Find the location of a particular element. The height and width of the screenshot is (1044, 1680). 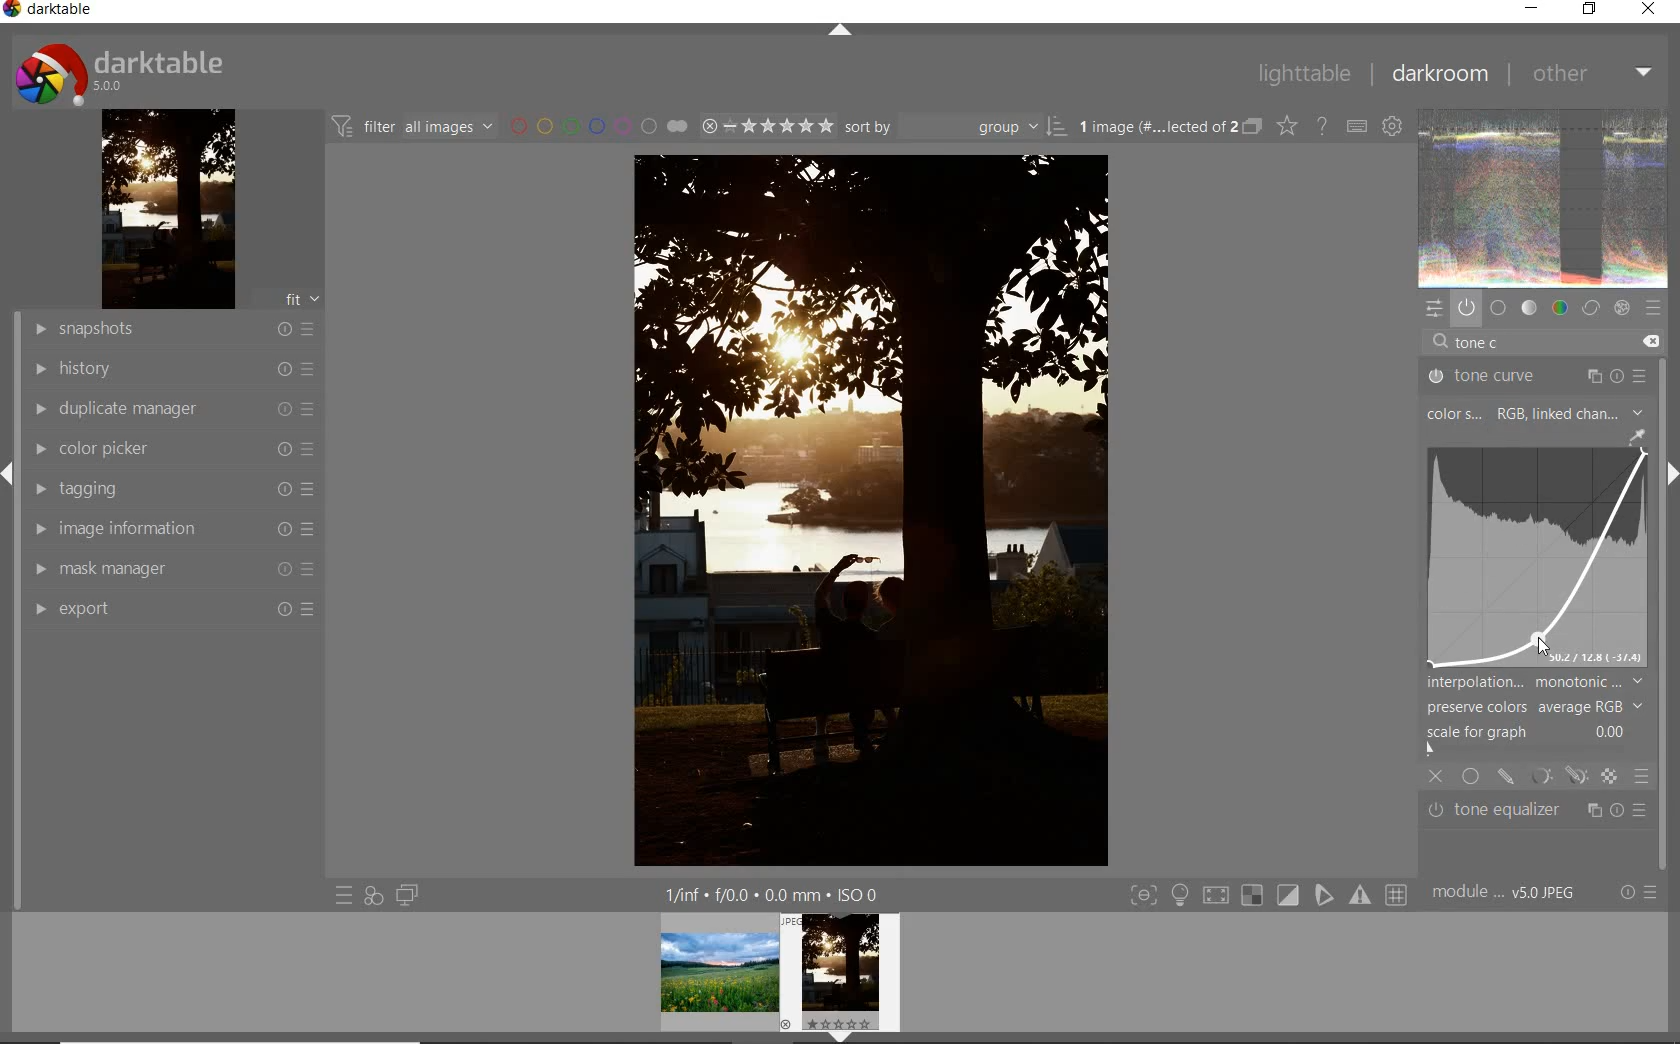

tagging is located at coordinates (169, 487).